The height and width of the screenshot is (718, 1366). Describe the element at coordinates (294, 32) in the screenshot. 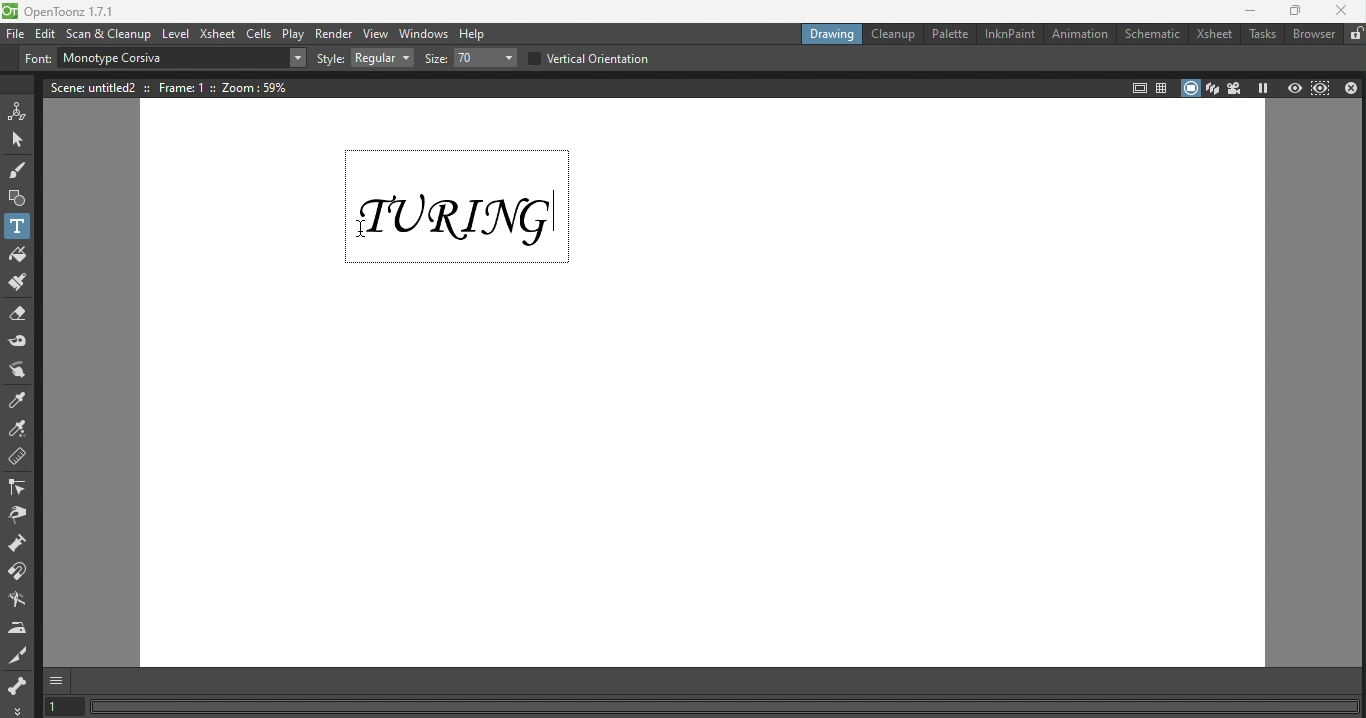

I see `Play` at that location.